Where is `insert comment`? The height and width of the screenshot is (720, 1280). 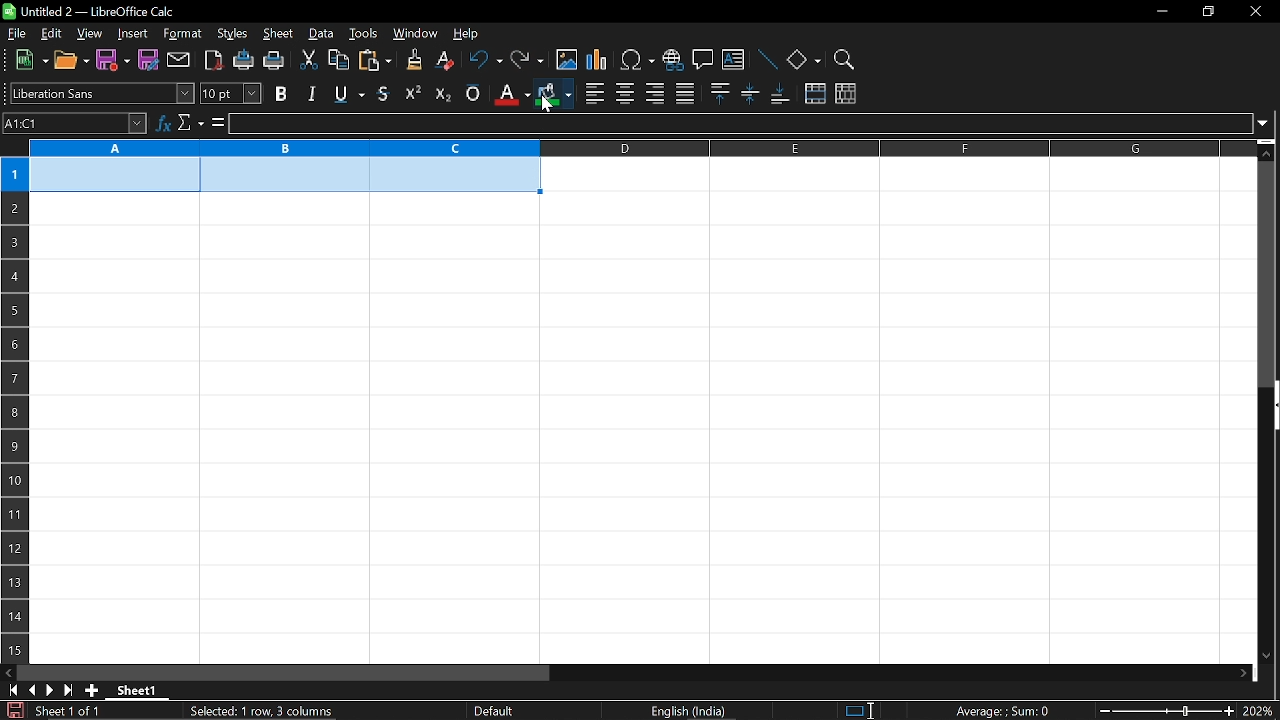 insert comment is located at coordinates (702, 60).